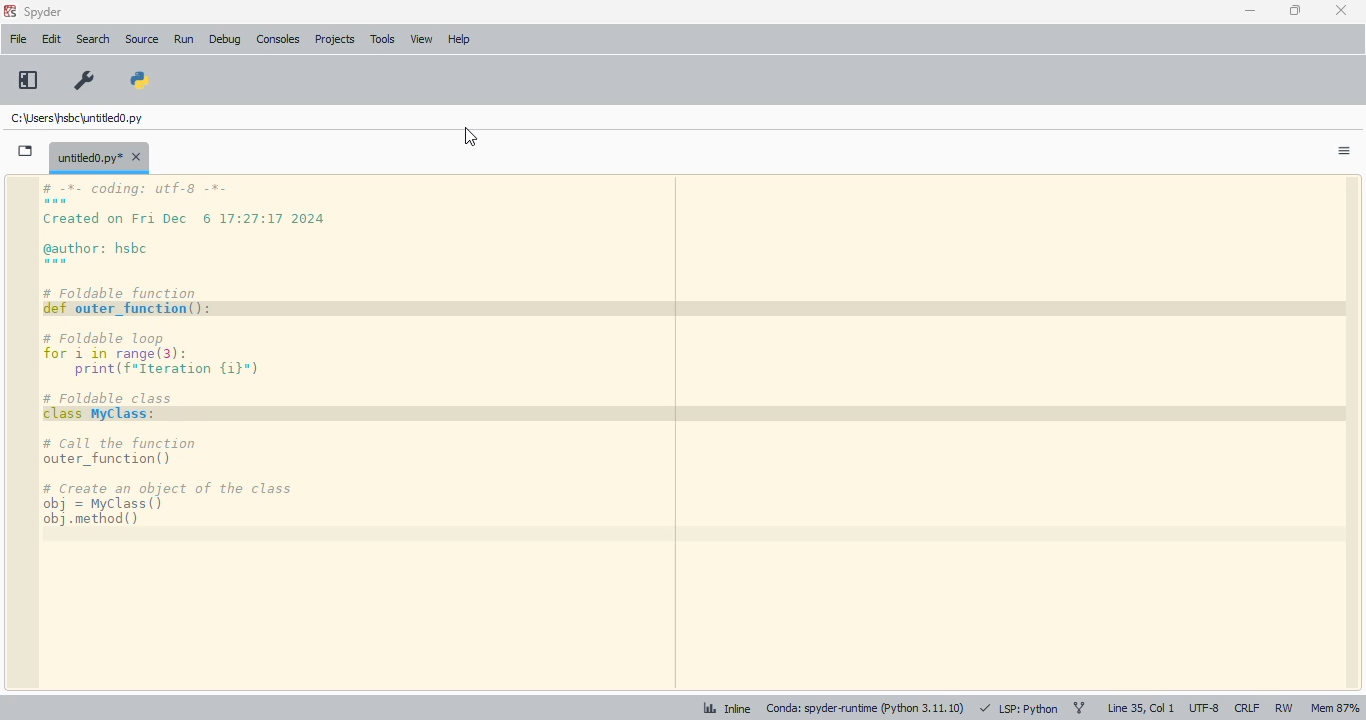 The height and width of the screenshot is (720, 1366). What do you see at coordinates (699, 434) in the screenshot?
I see `editor` at bounding box center [699, 434].